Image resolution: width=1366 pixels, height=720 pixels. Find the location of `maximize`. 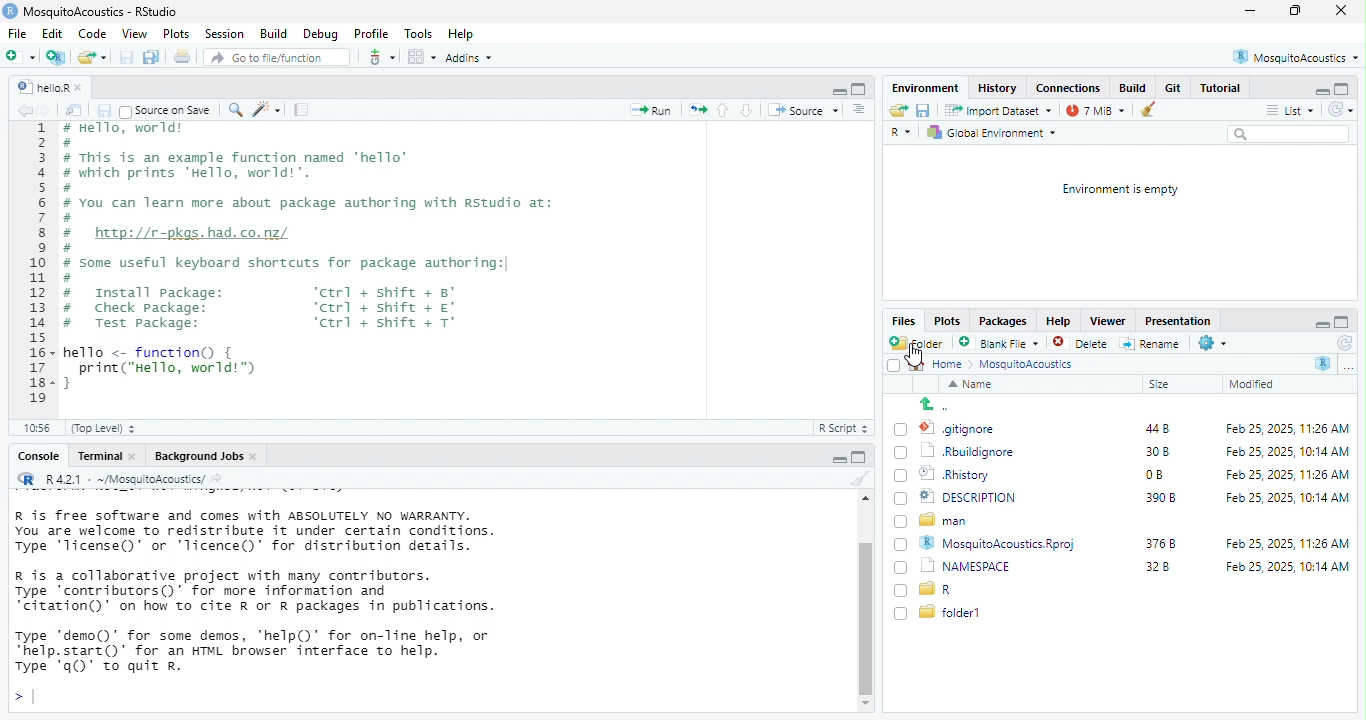

maximize is located at coordinates (1296, 11).